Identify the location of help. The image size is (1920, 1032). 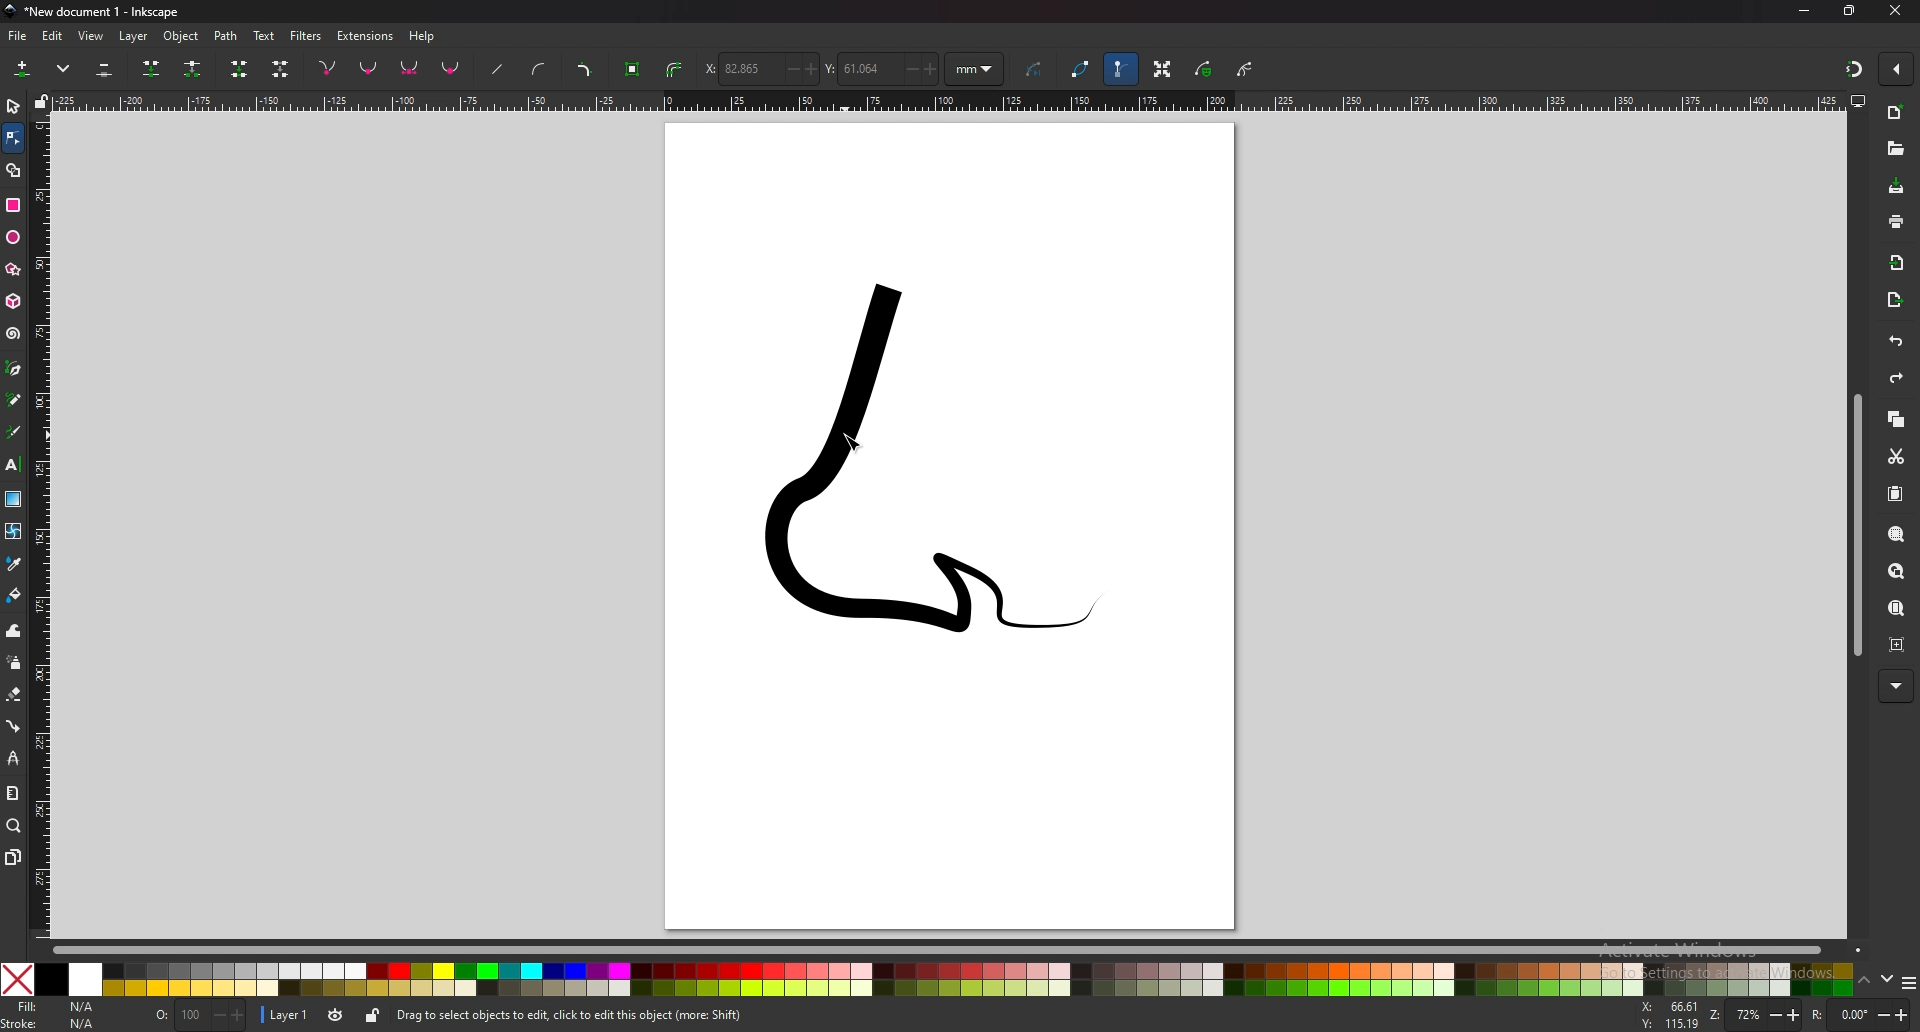
(424, 36).